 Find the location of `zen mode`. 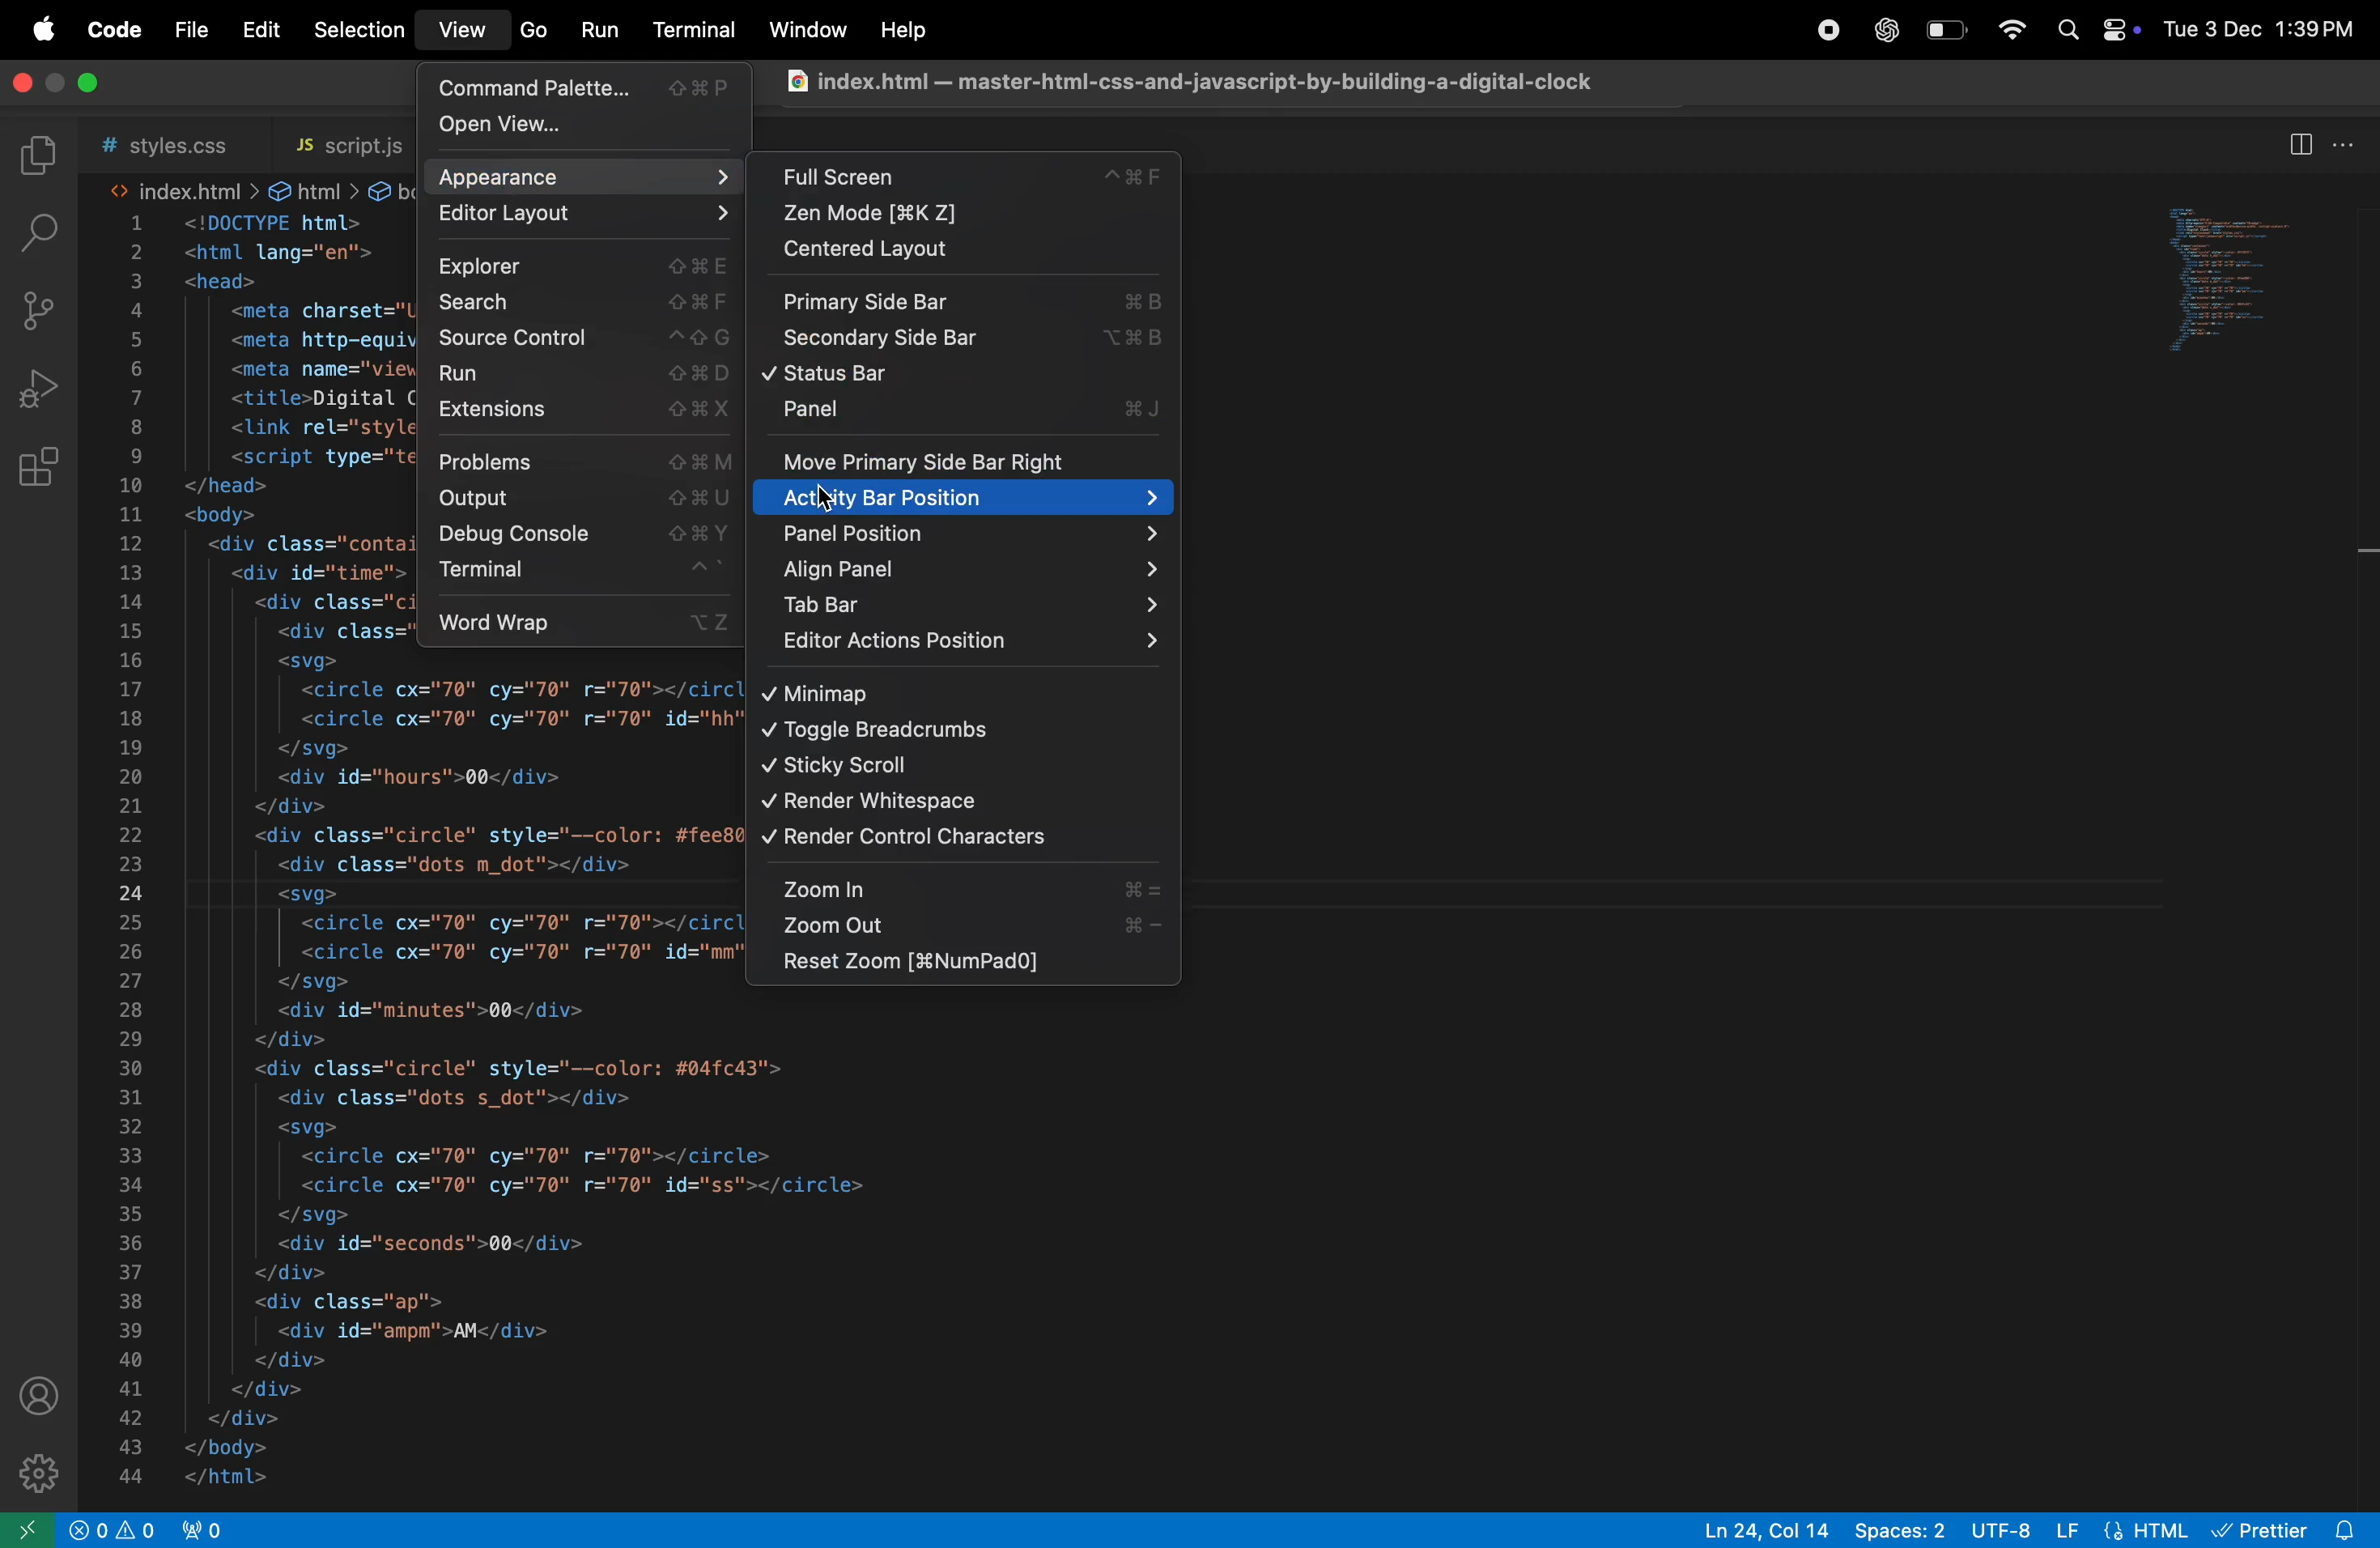

zen mode is located at coordinates (963, 215).